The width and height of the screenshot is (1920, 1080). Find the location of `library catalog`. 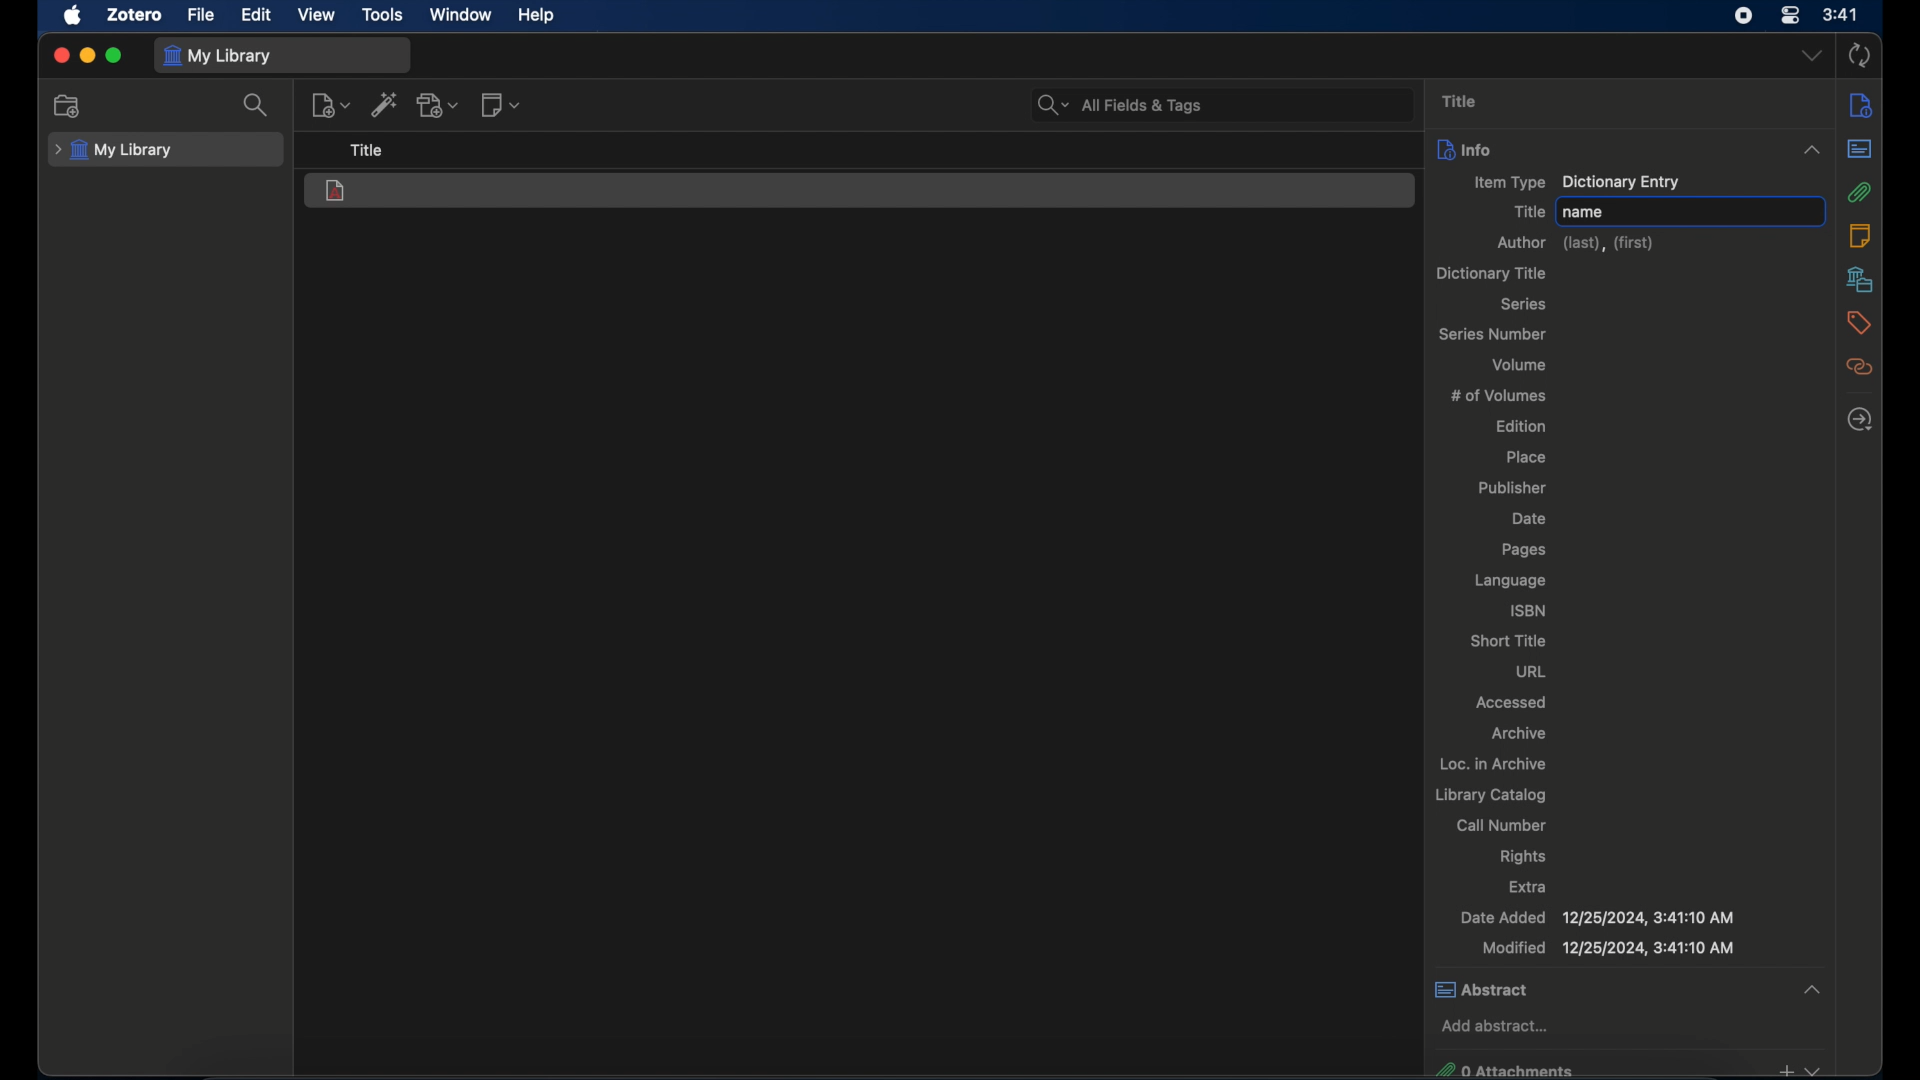

library catalog is located at coordinates (1492, 795).